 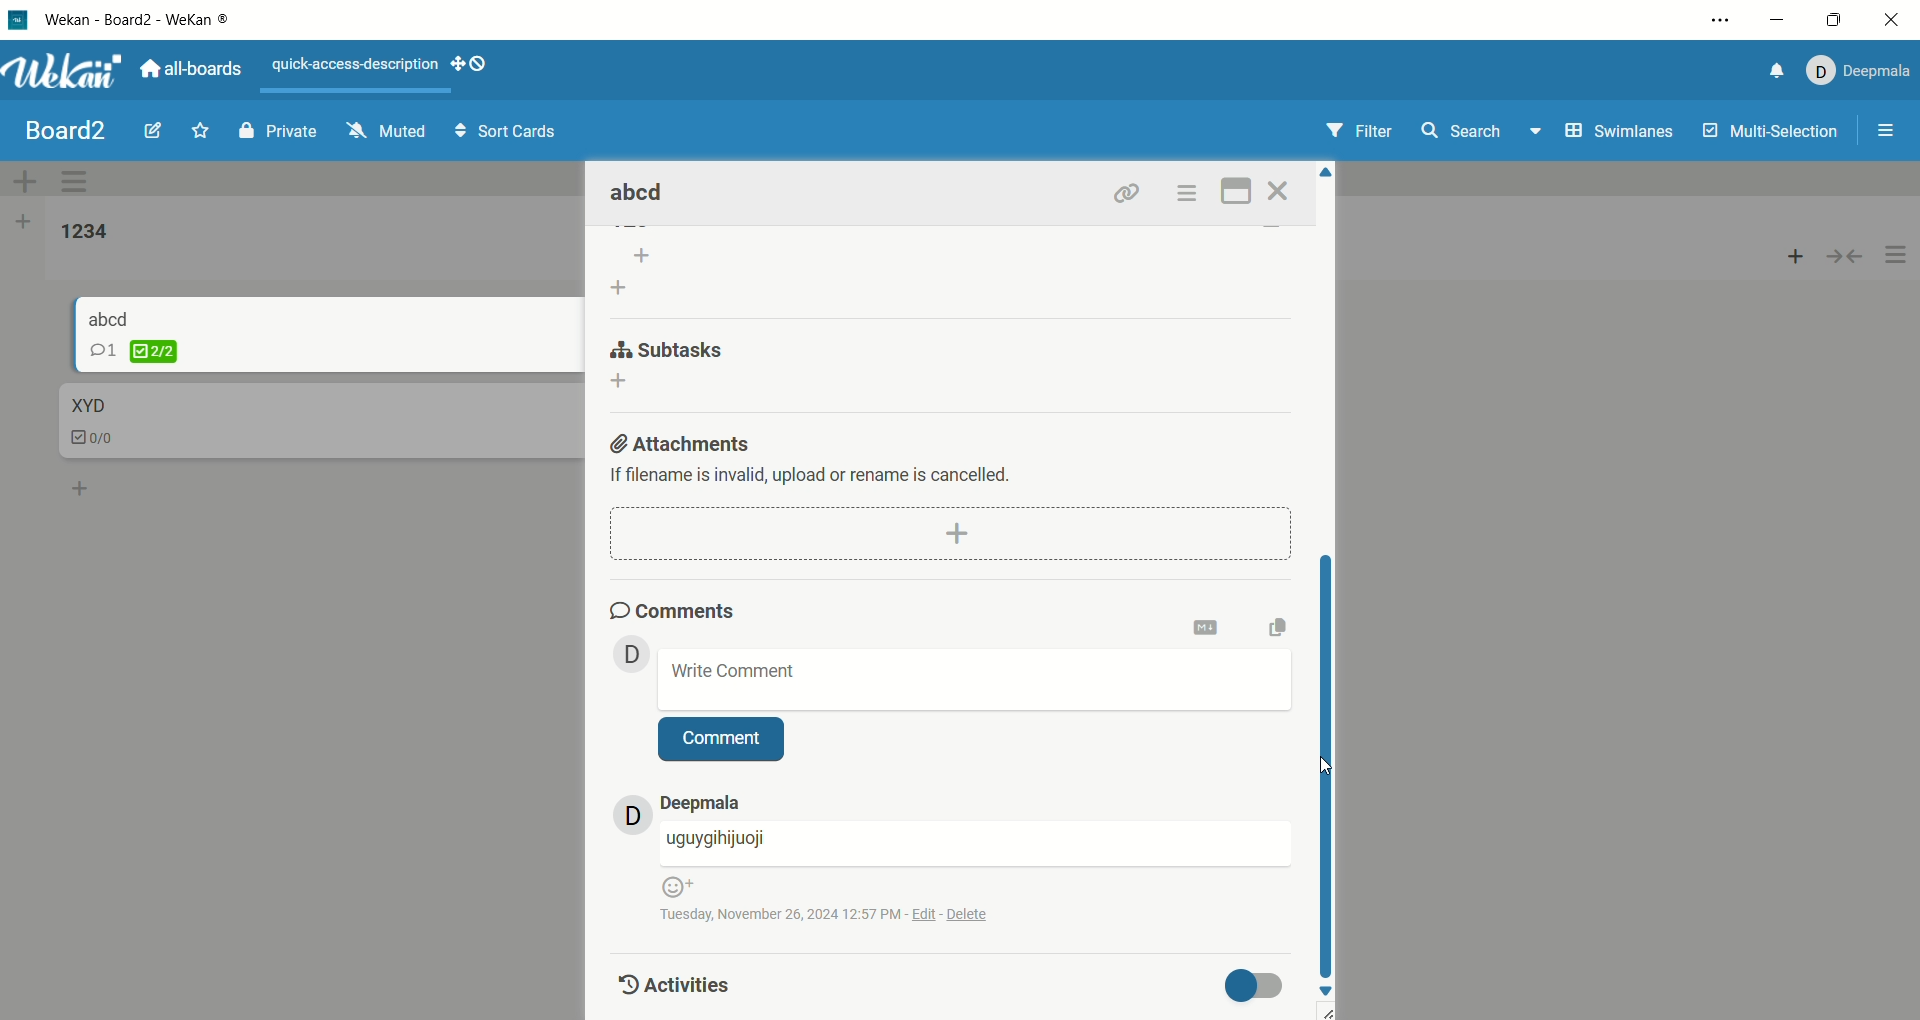 What do you see at coordinates (64, 74) in the screenshot?
I see `wekan` at bounding box center [64, 74].